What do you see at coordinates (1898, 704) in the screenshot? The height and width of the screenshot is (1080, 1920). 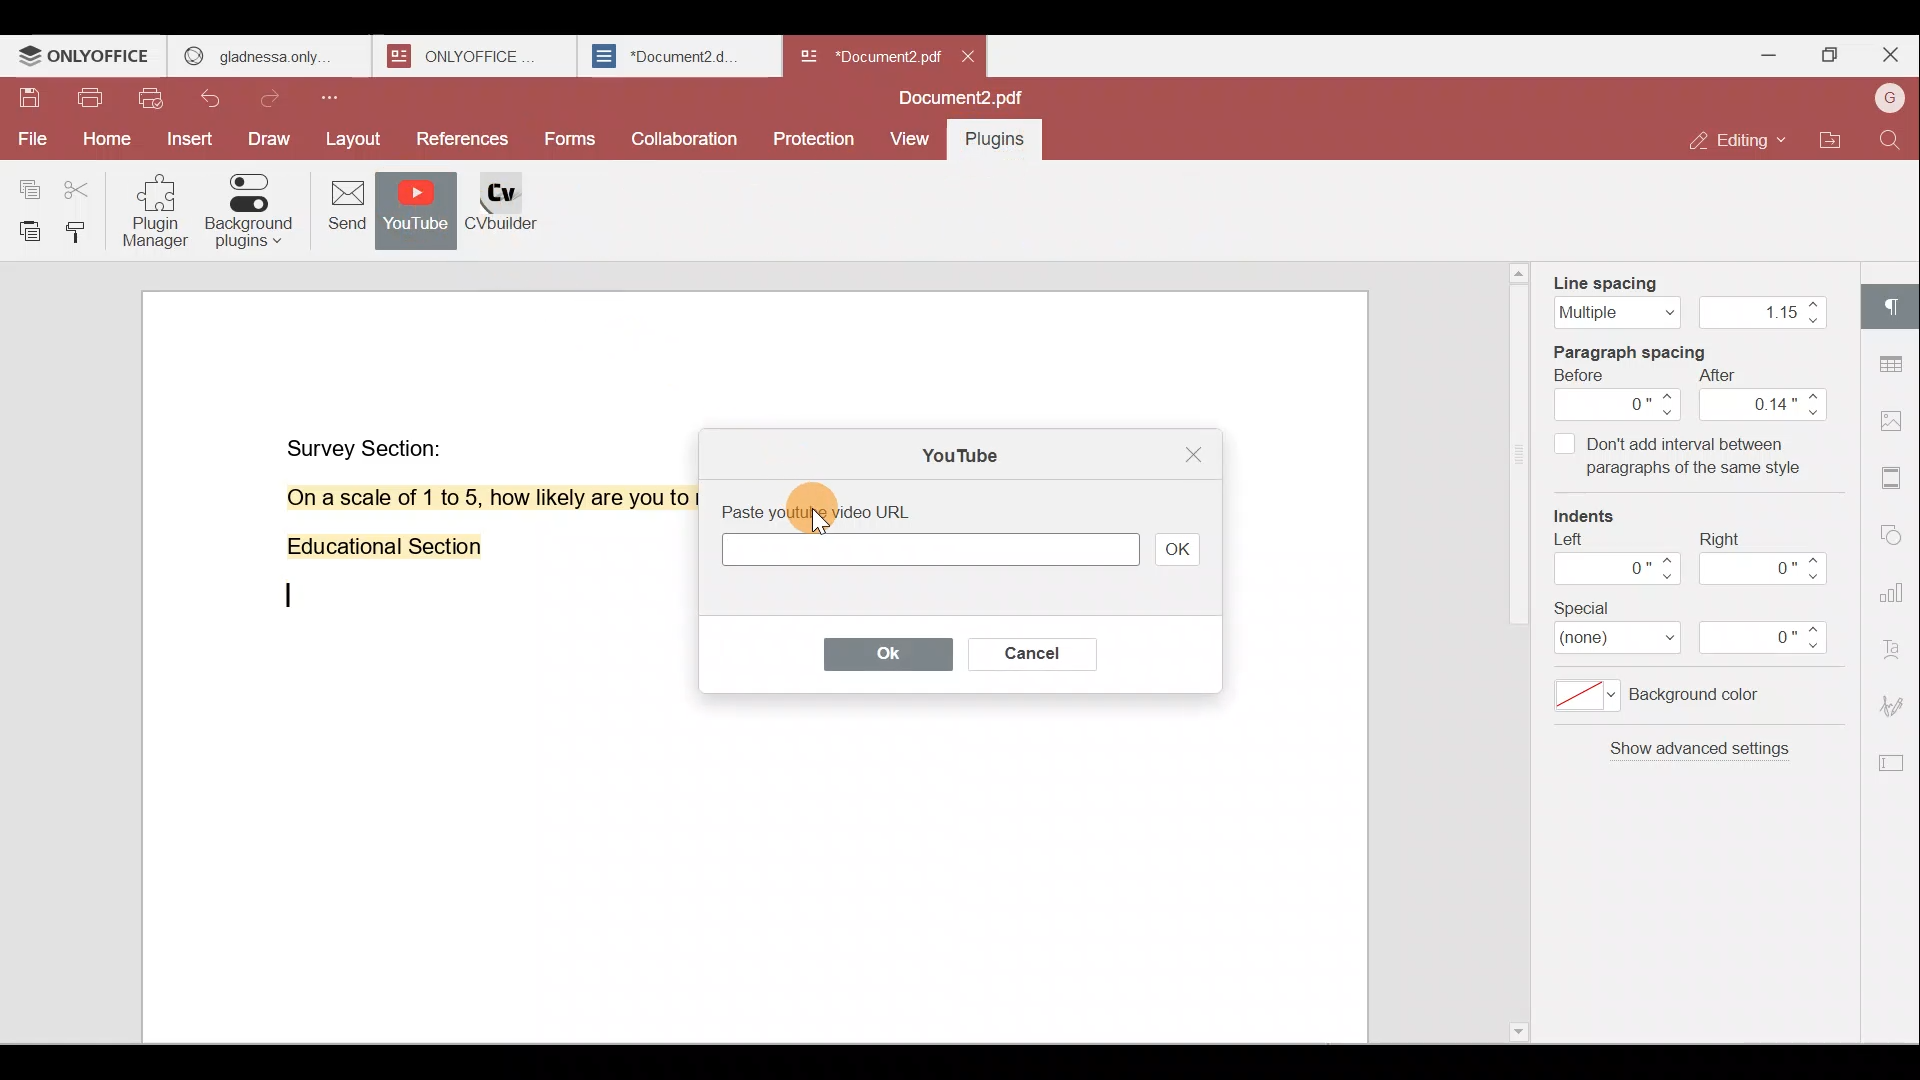 I see `Signature settings` at bounding box center [1898, 704].